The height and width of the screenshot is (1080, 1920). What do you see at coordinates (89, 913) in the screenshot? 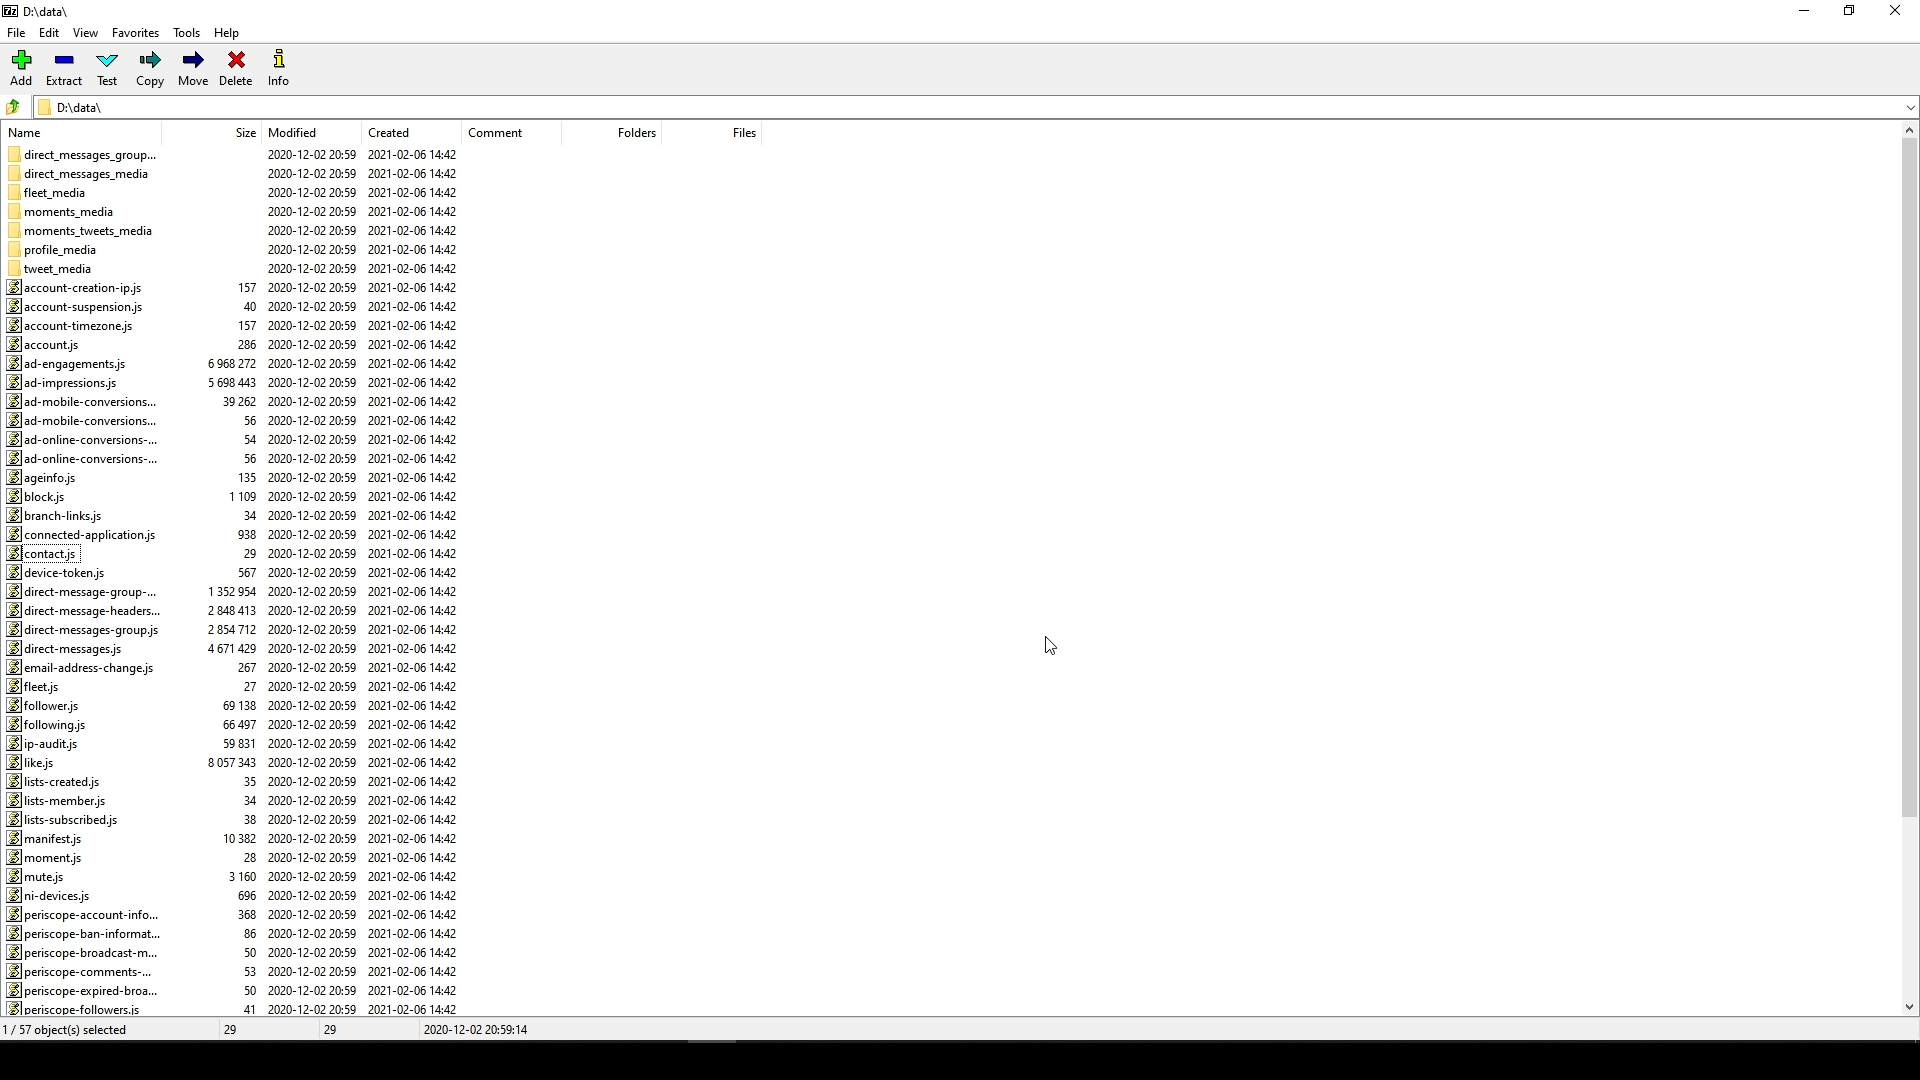
I see `periscope-account-info` at bounding box center [89, 913].